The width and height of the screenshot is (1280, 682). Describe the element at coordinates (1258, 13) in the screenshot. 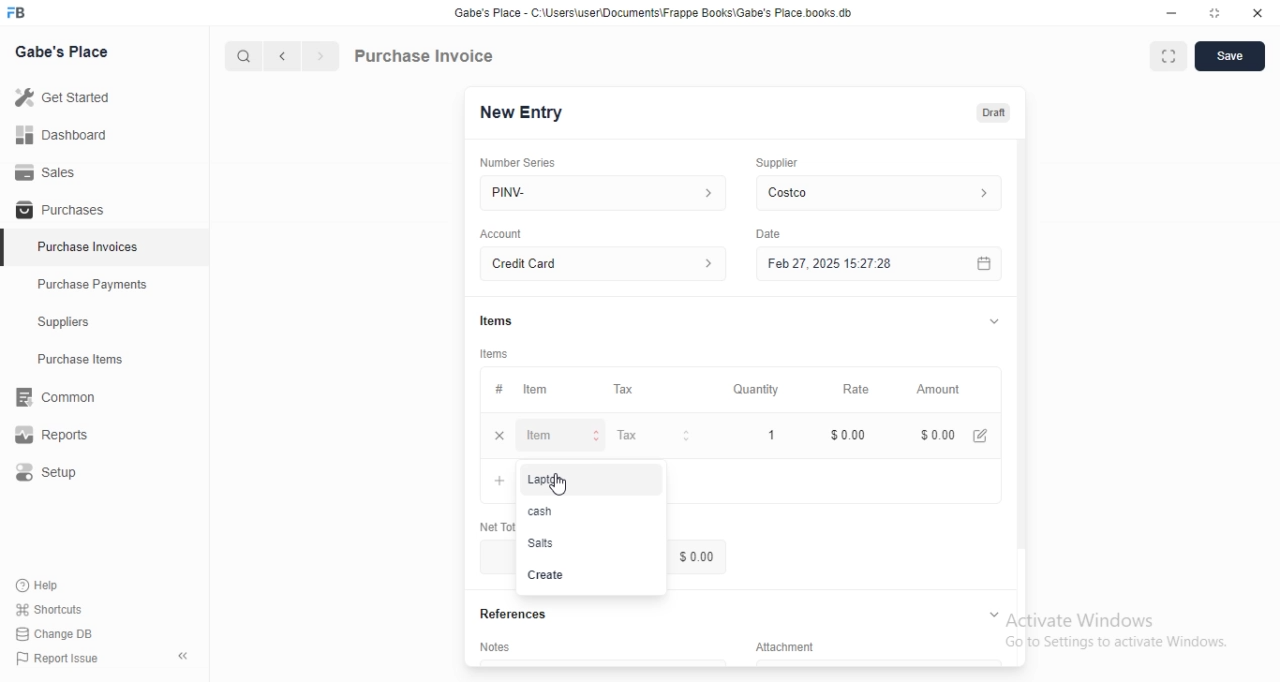

I see `Close` at that location.